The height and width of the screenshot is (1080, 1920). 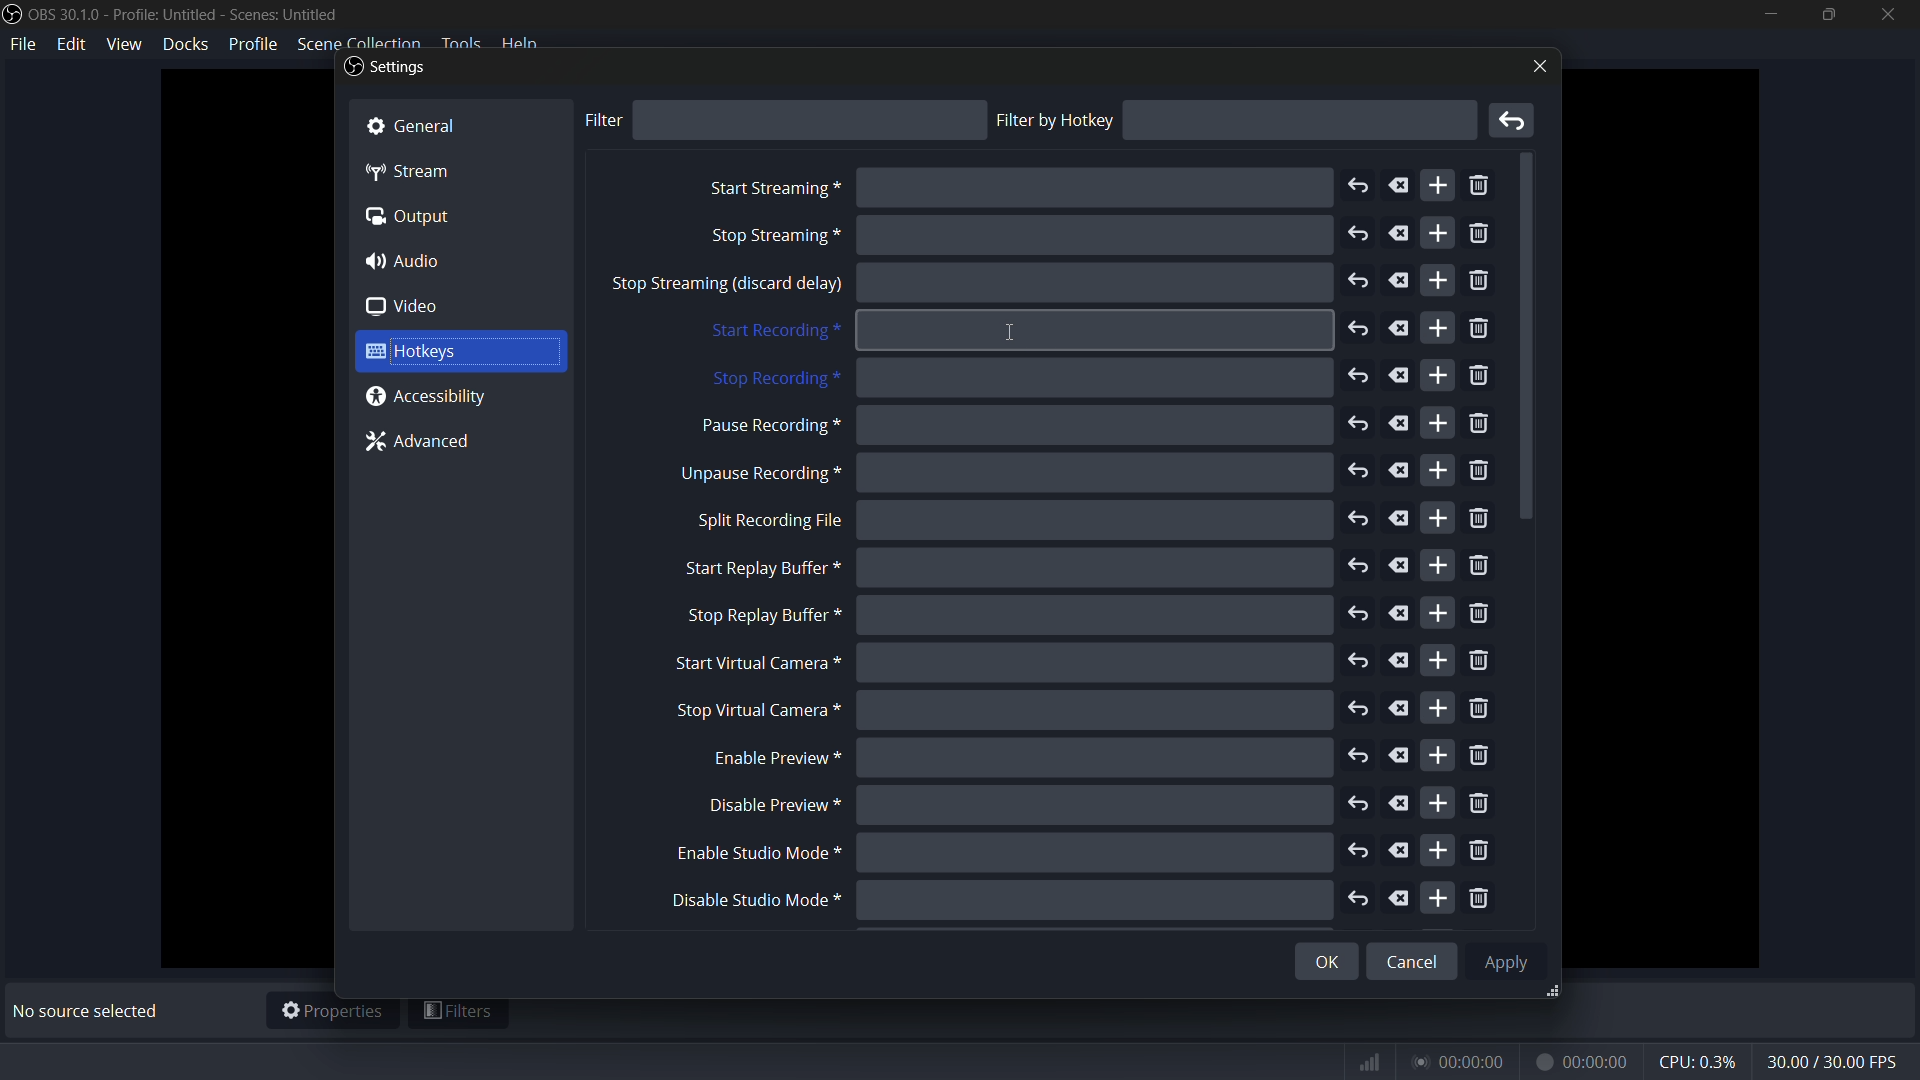 What do you see at coordinates (332, 1012) in the screenshot?
I see `properties` at bounding box center [332, 1012].